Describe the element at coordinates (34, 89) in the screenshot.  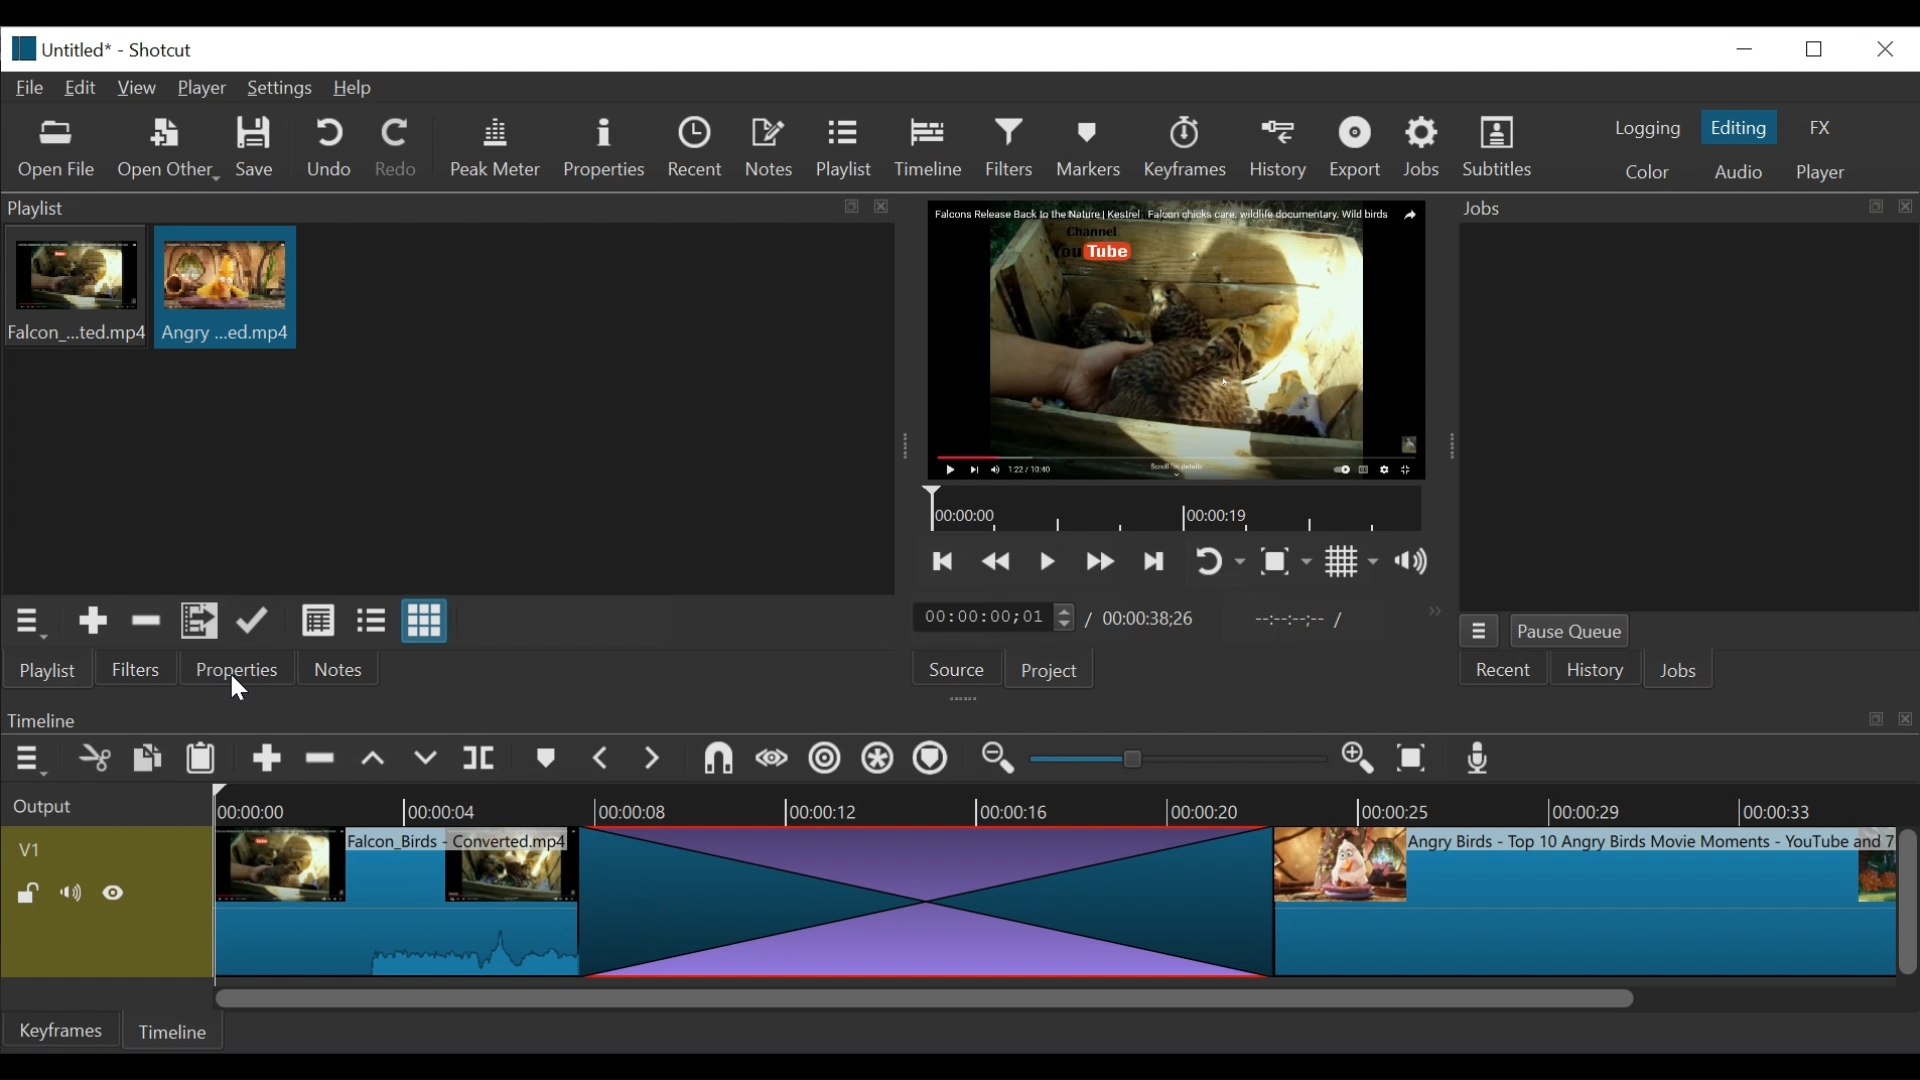
I see `File` at that location.